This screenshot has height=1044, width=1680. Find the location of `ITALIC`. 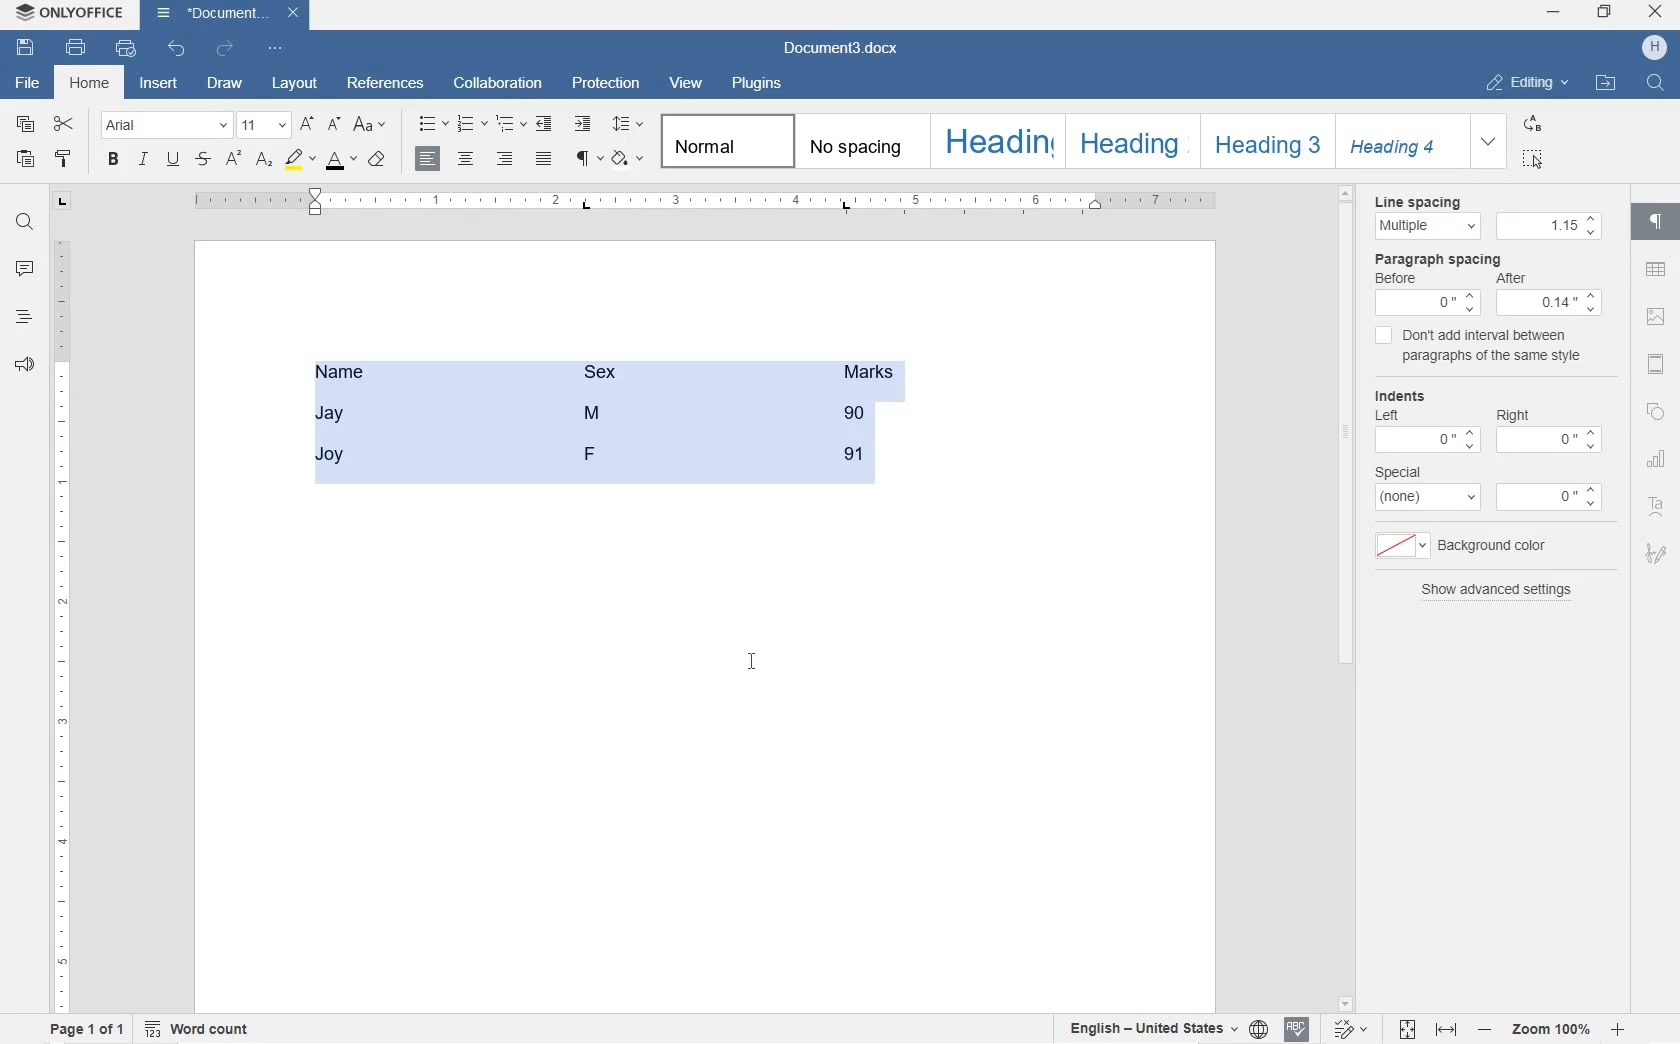

ITALIC is located at coordinates (143, 161).